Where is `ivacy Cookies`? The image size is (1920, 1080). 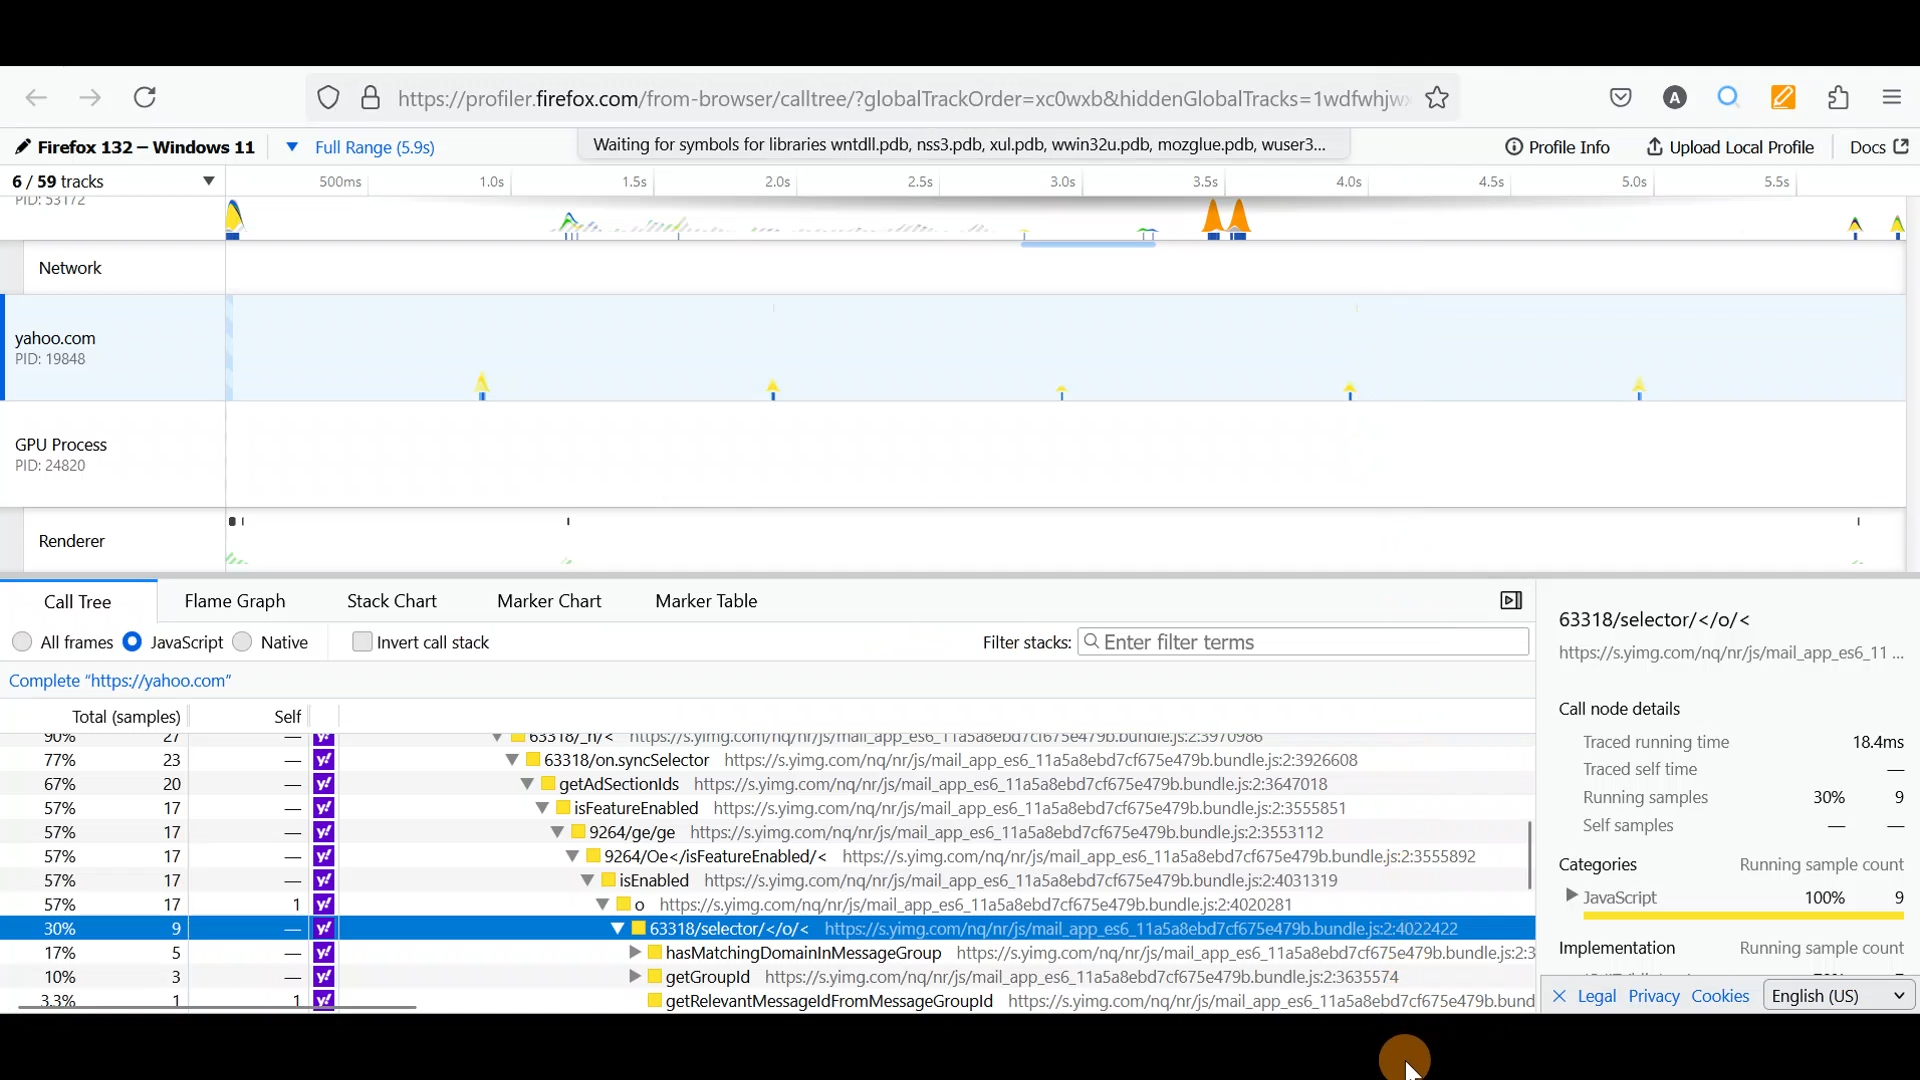
ivacy Cookies is located at coordinates (1688, 997).